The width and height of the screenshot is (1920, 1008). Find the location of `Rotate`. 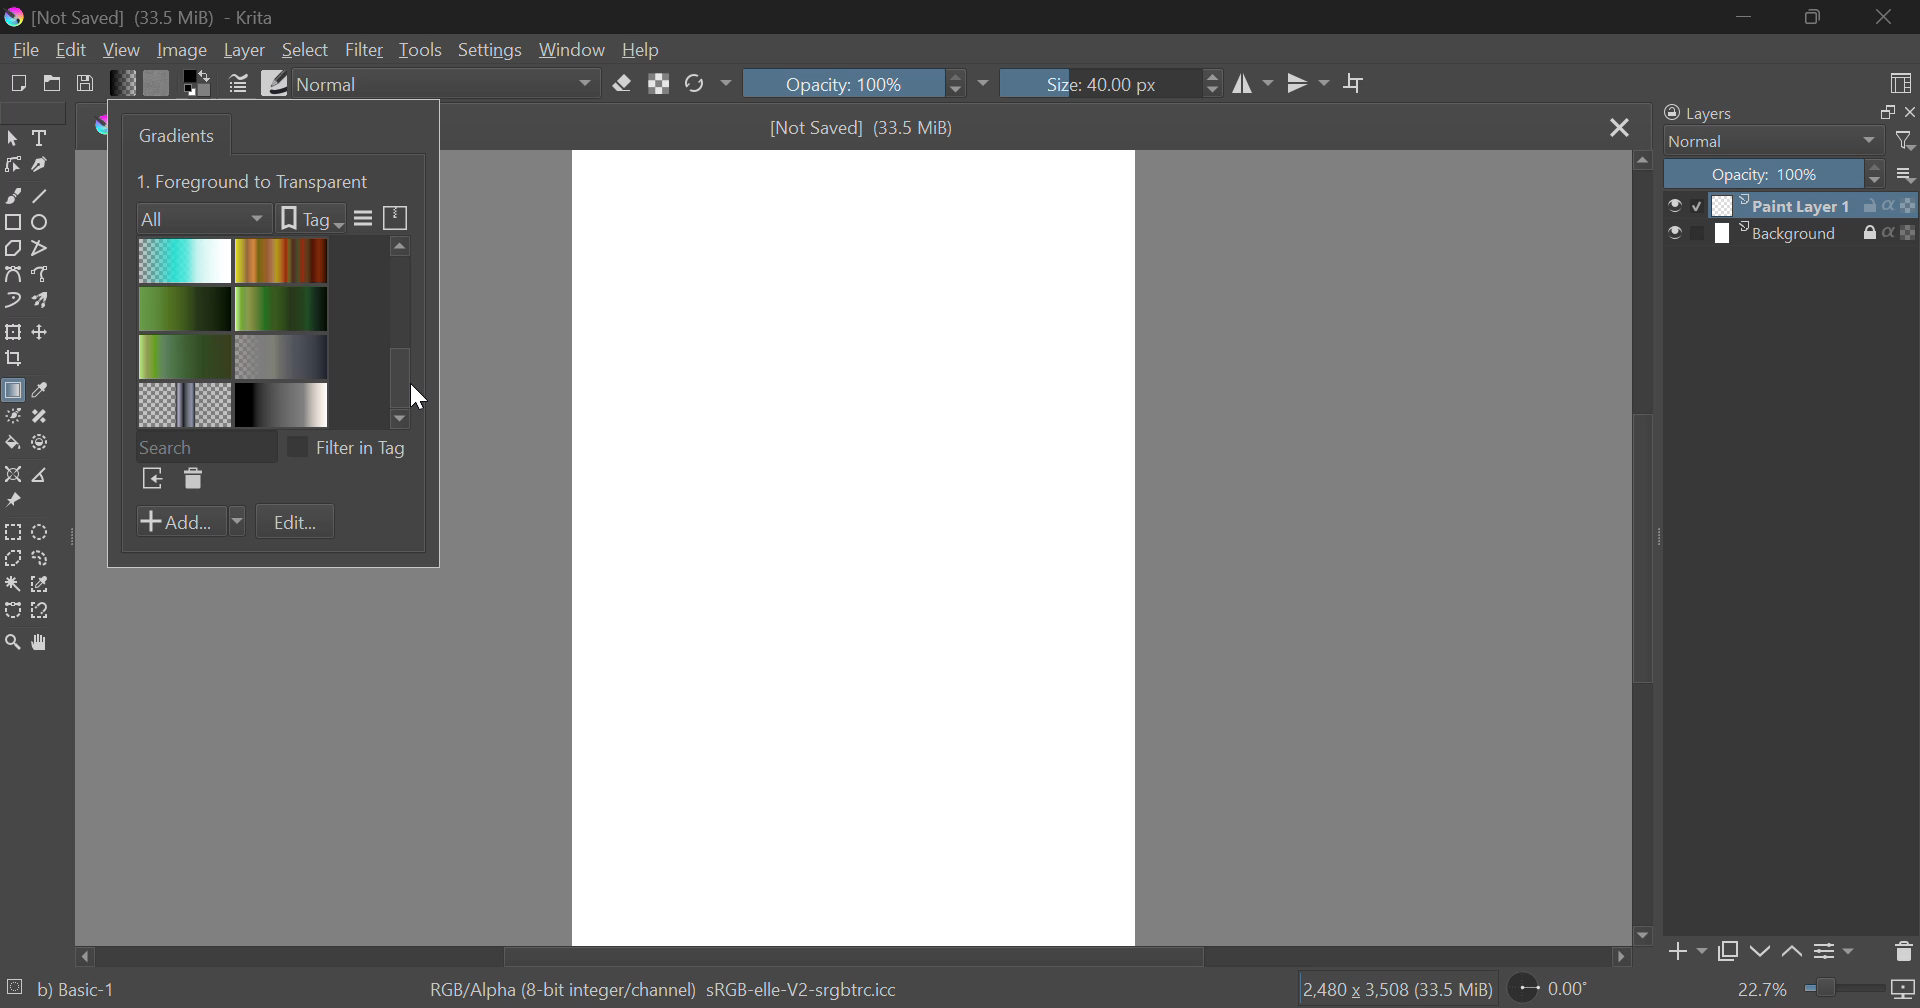

Rotate is located at coordinates (707, 85).